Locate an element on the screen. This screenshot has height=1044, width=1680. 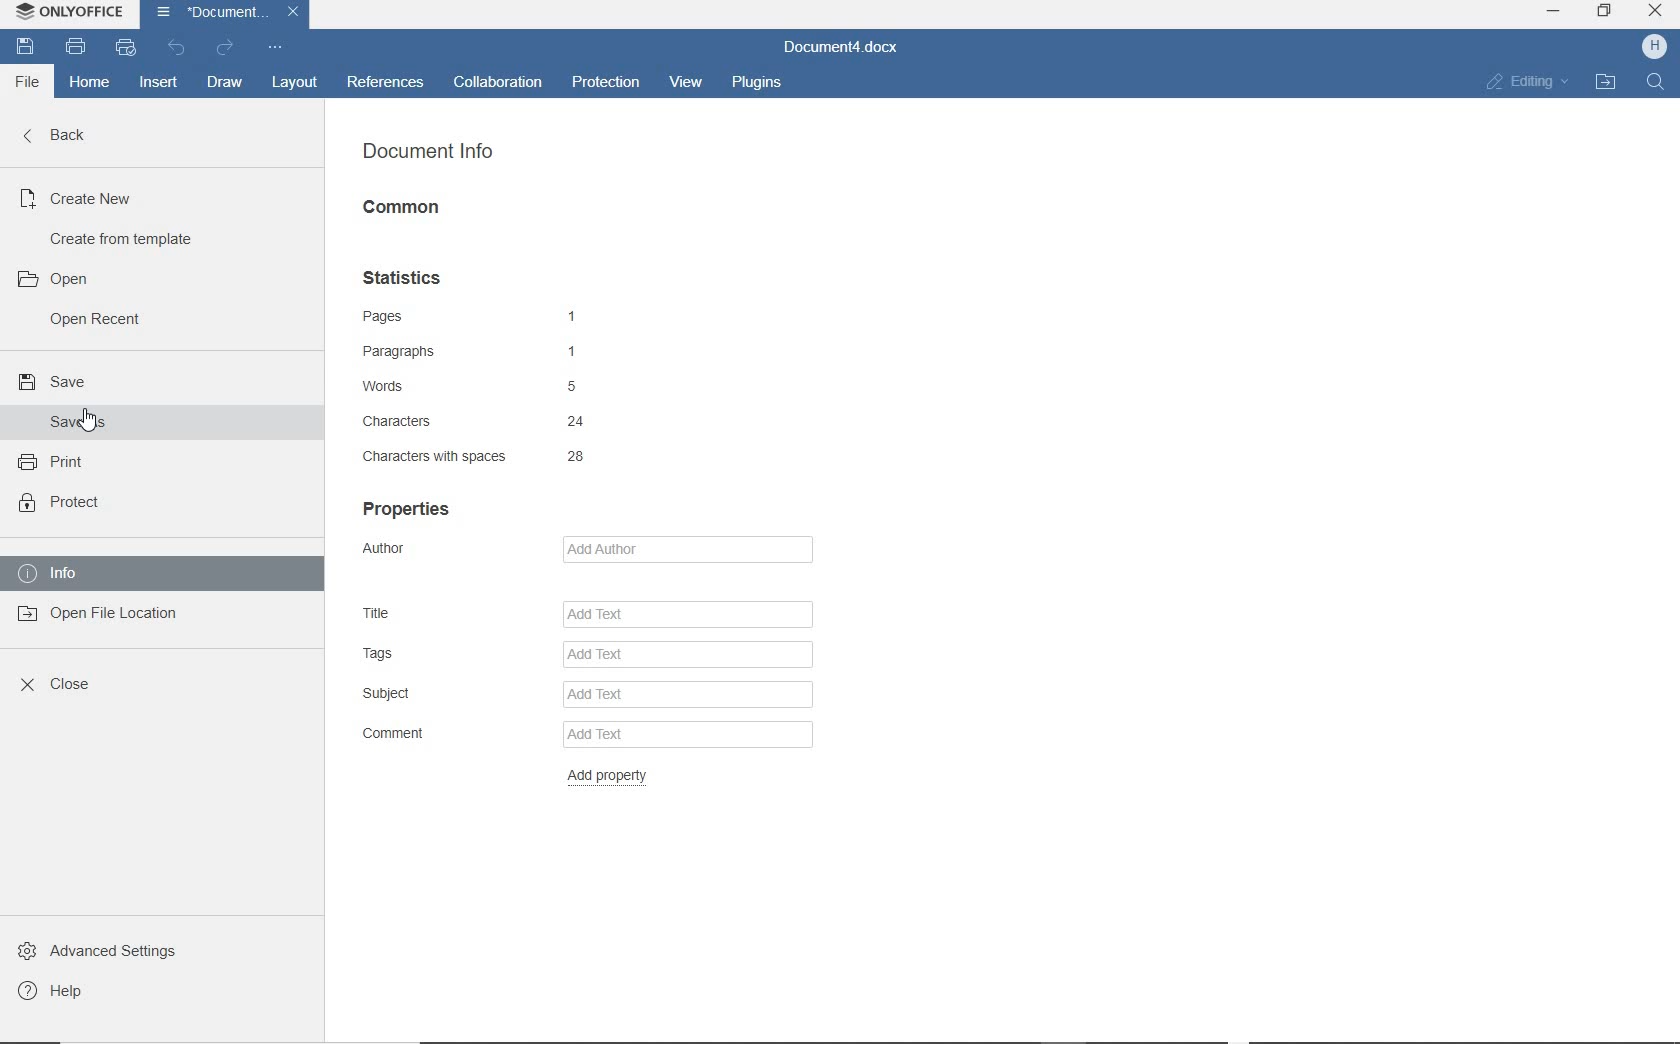
document info is located at coordinates (427, 151).